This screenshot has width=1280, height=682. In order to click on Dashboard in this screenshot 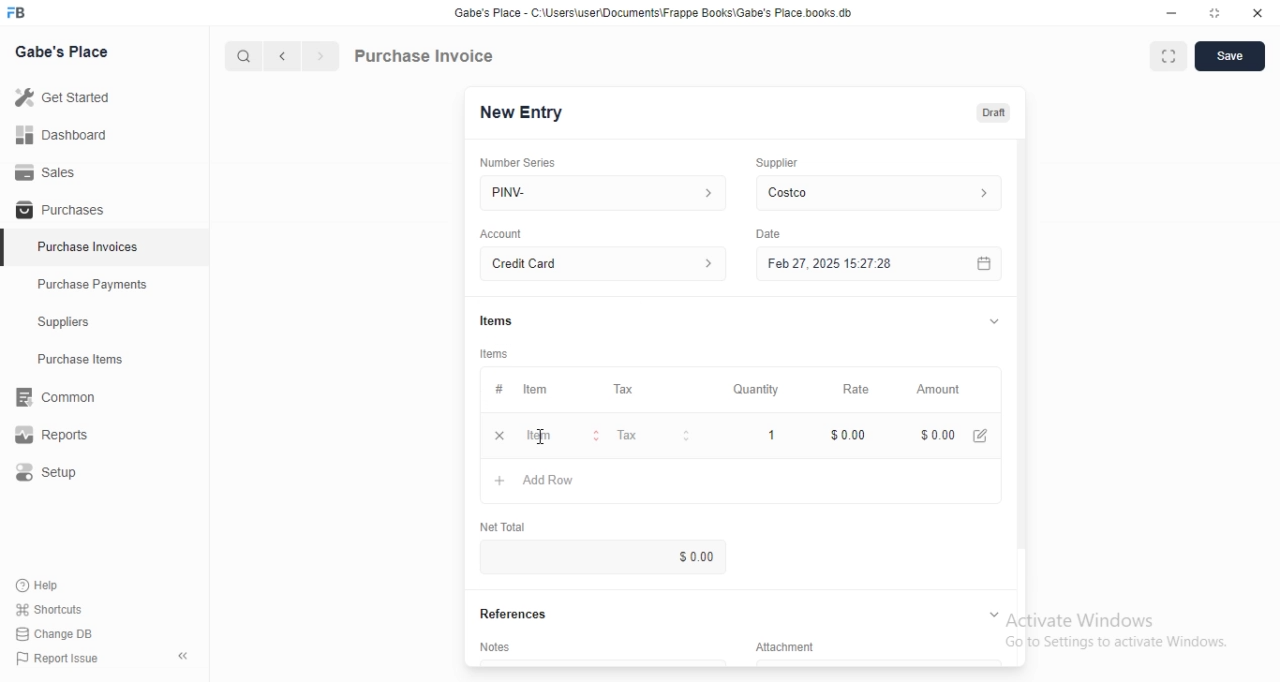, I will do `click(104, 134)`.